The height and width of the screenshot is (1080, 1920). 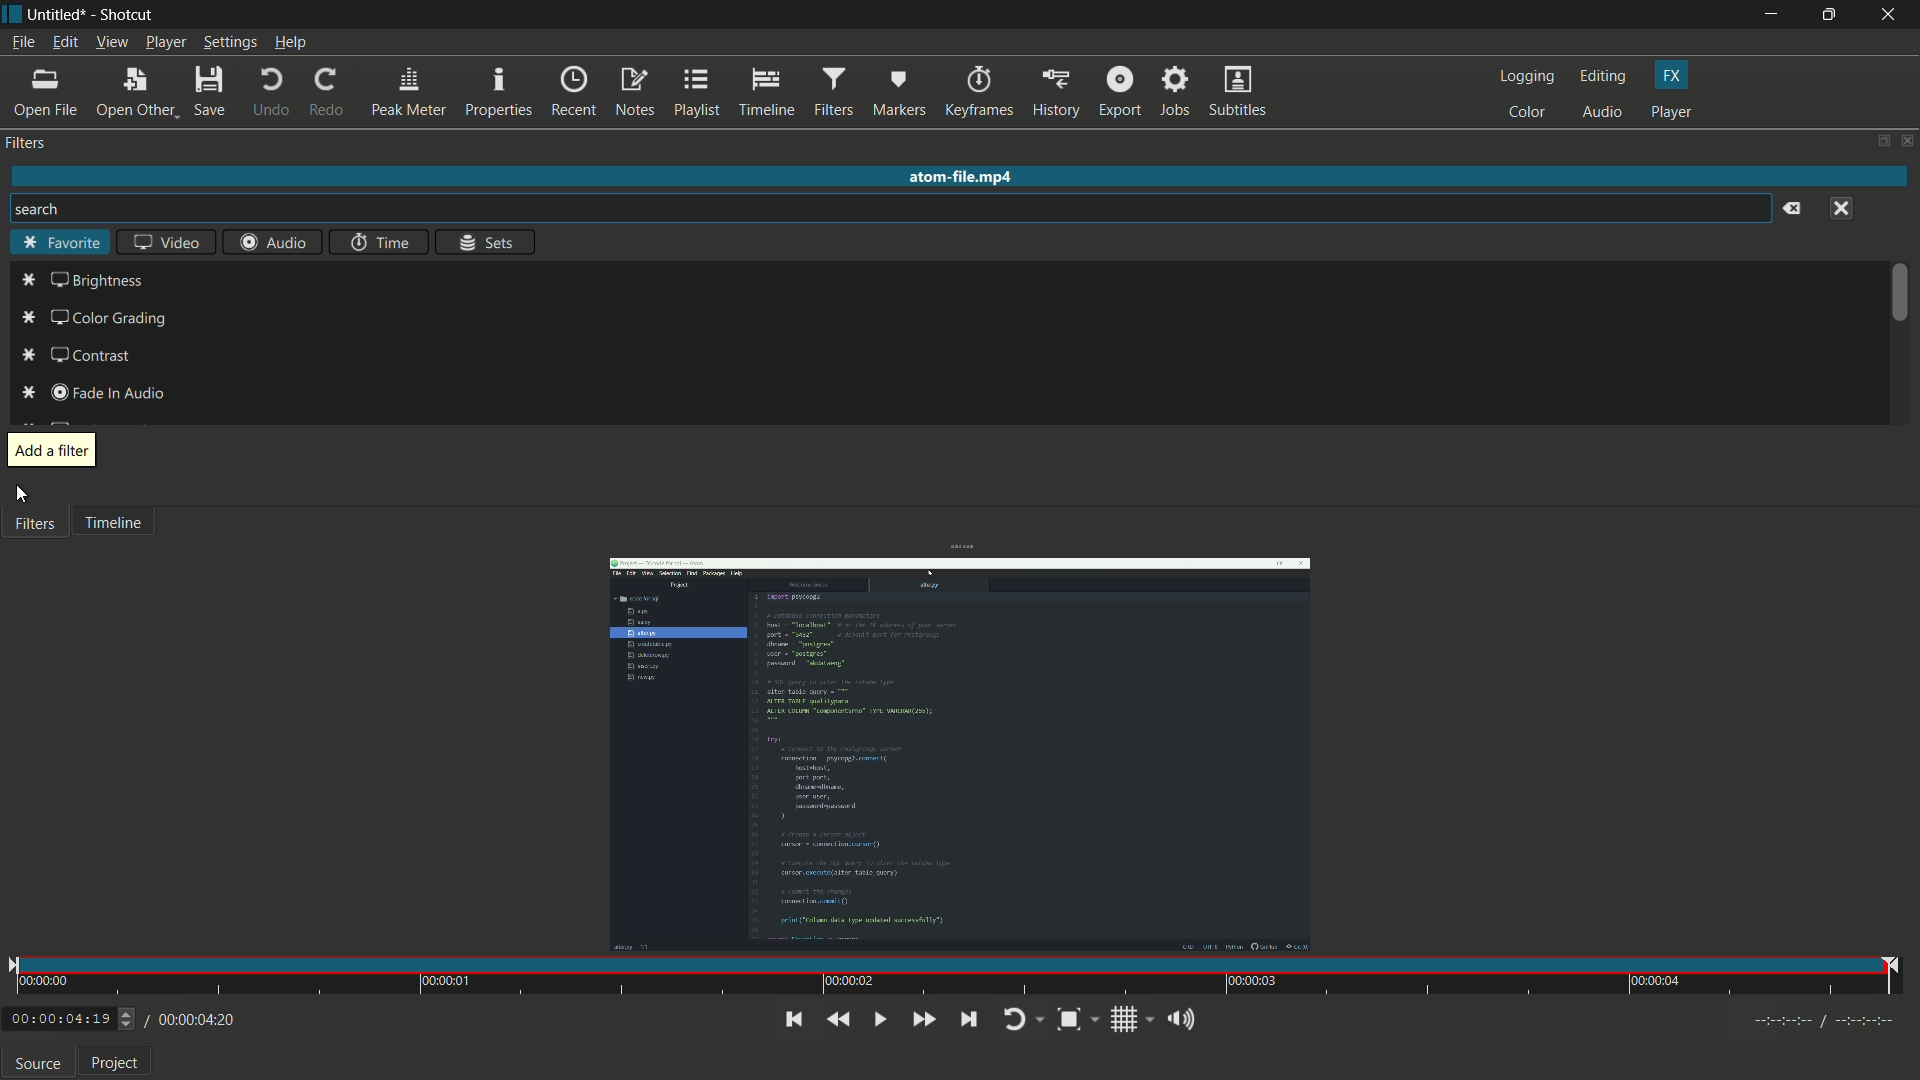 I want to click on maximize, so click(x=1833, y=14).